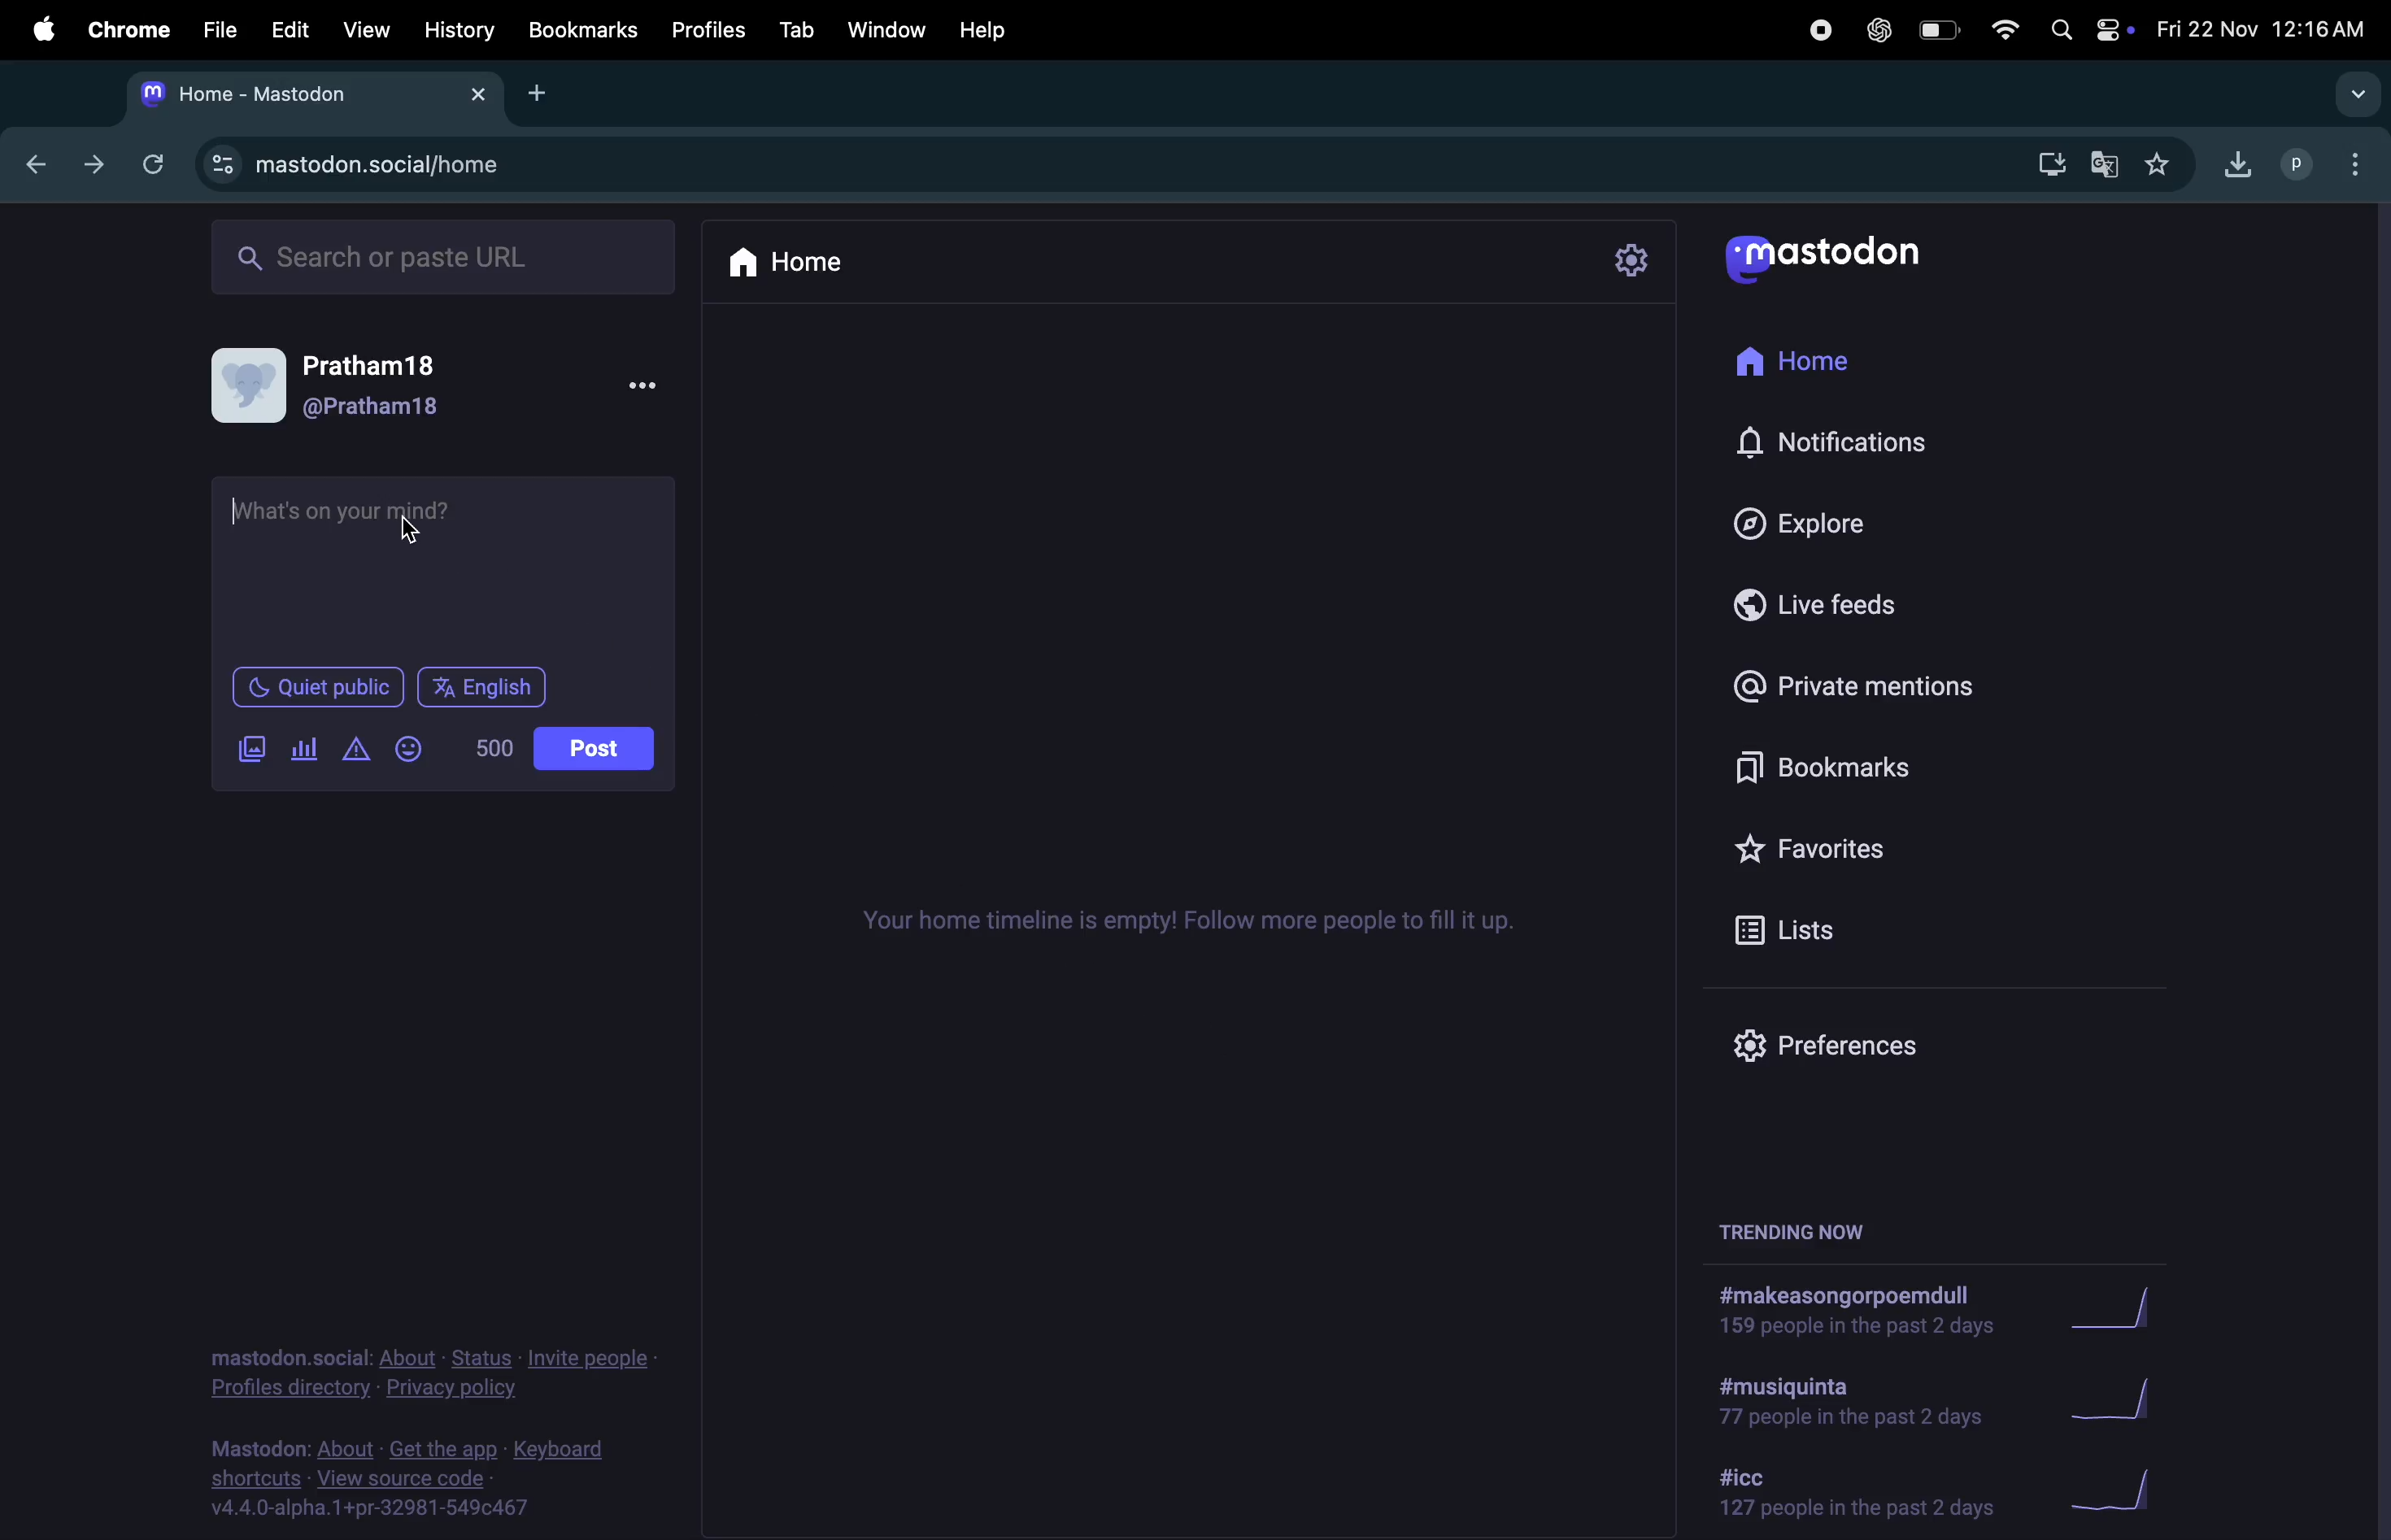 Image resolution: width=2391 pixels, height=1540 pixels. I want to click on downloads, so click(2045, 166).